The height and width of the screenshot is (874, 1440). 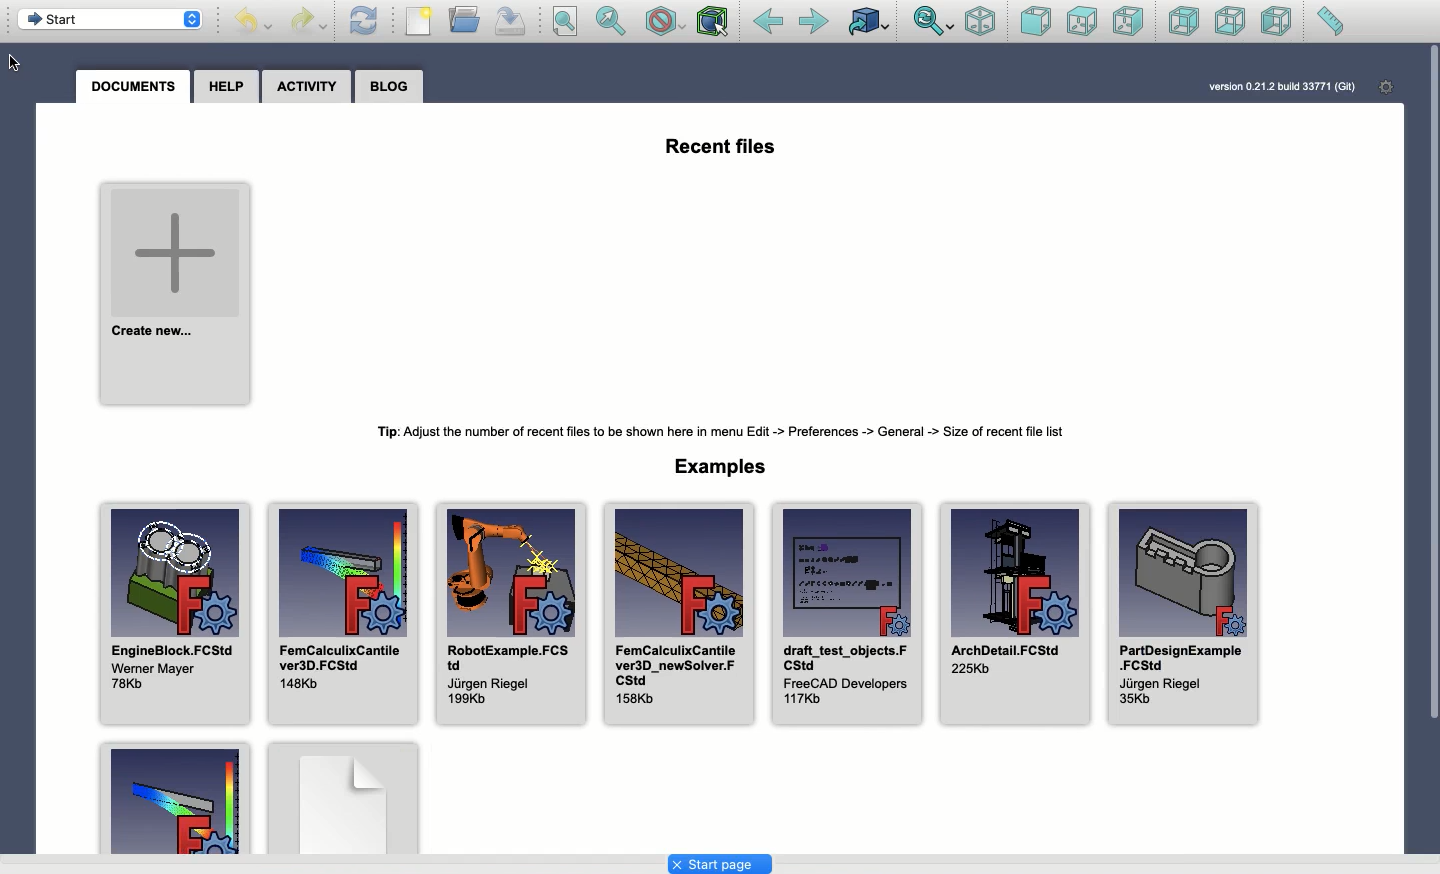 What do you see at coordinates (680, 615) in the screenshot?
I see `FemCalculixCantilever3D_ newSolver. FCStd` at bounding box center [680, 615].